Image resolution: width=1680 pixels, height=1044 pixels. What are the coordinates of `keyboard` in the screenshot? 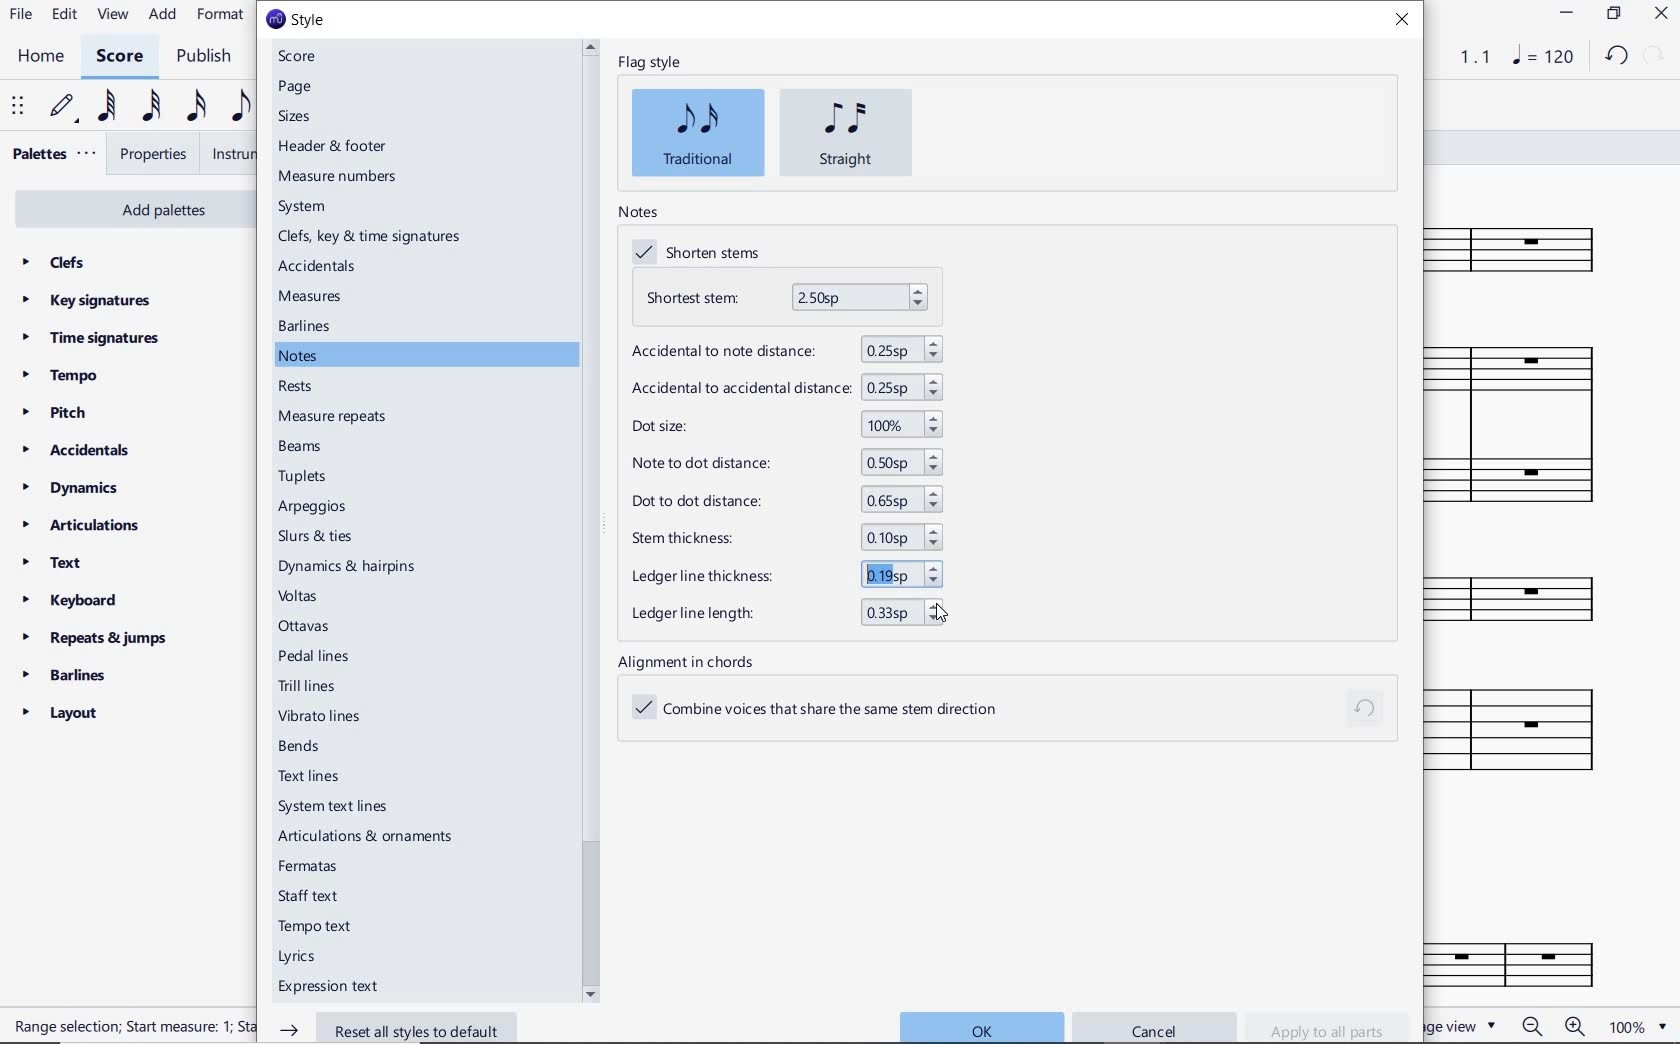 It's located at (73, 600).